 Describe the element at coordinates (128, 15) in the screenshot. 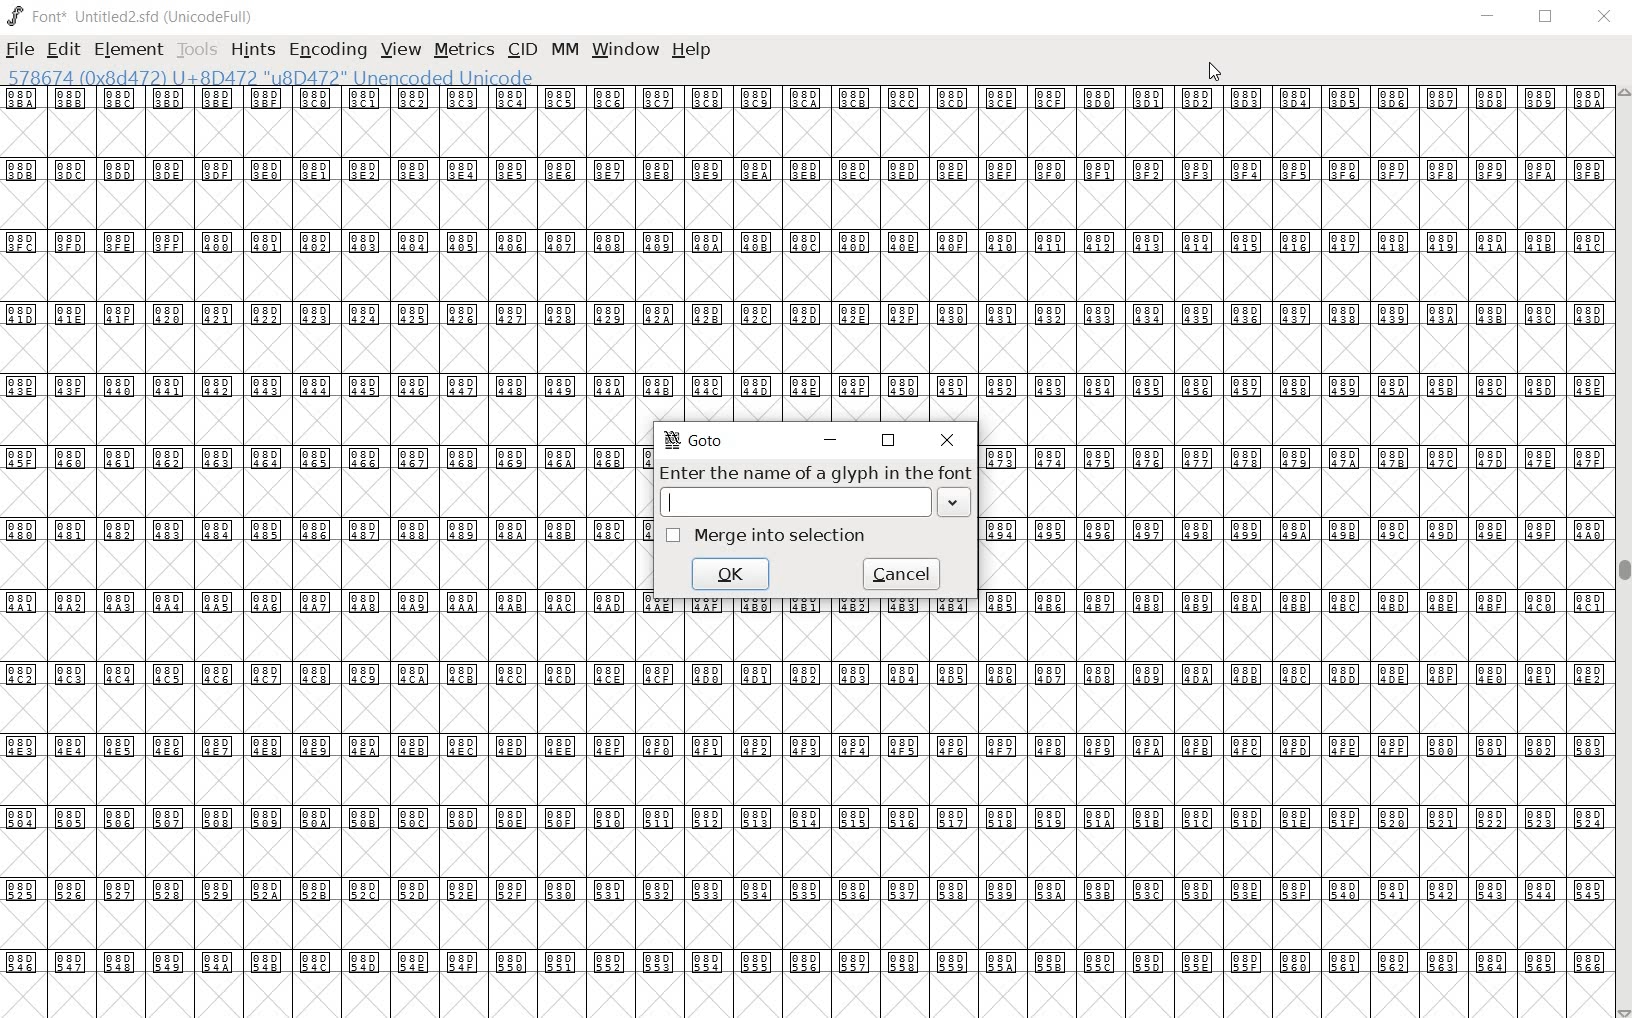

I see `font* Untitled2.sfd (UnicodeFull)` at that location.